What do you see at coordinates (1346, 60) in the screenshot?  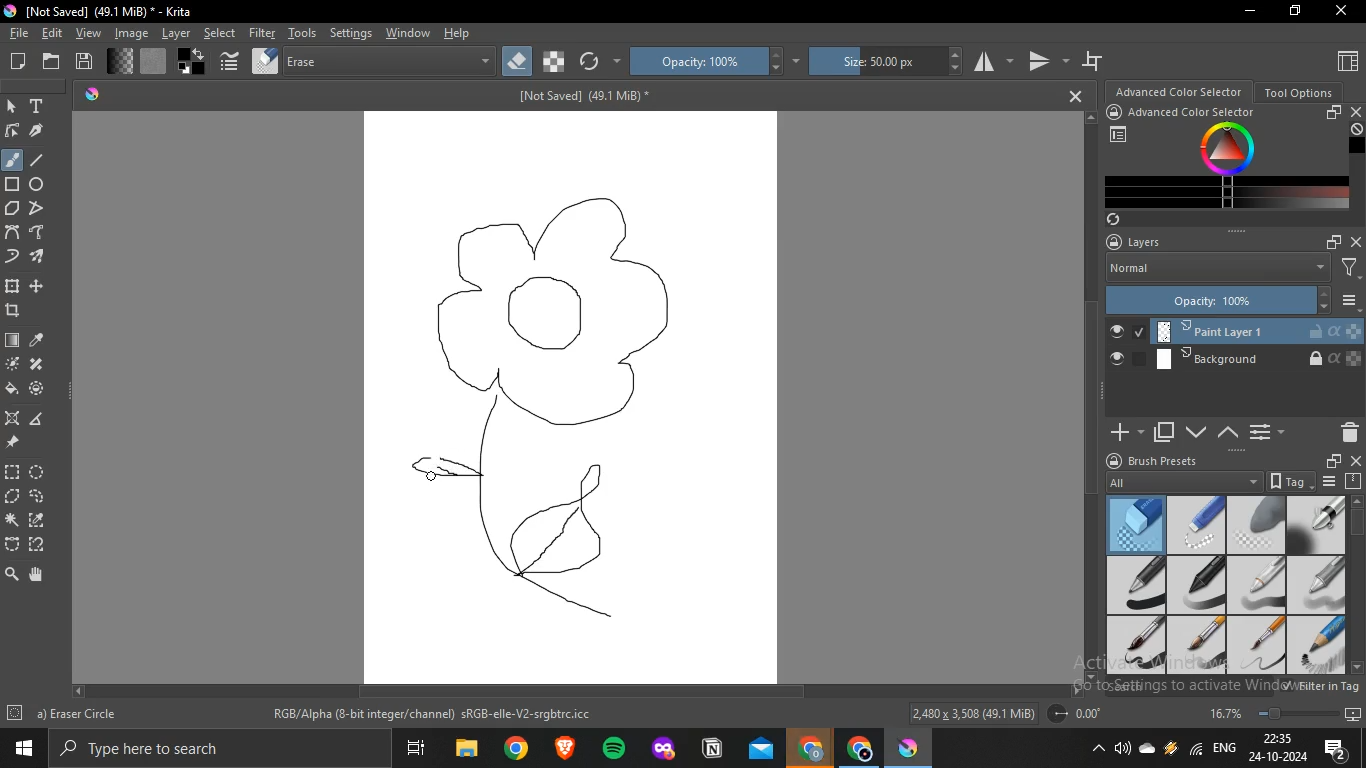 I see `Choose workspace` at bounding box center [1346, 60].